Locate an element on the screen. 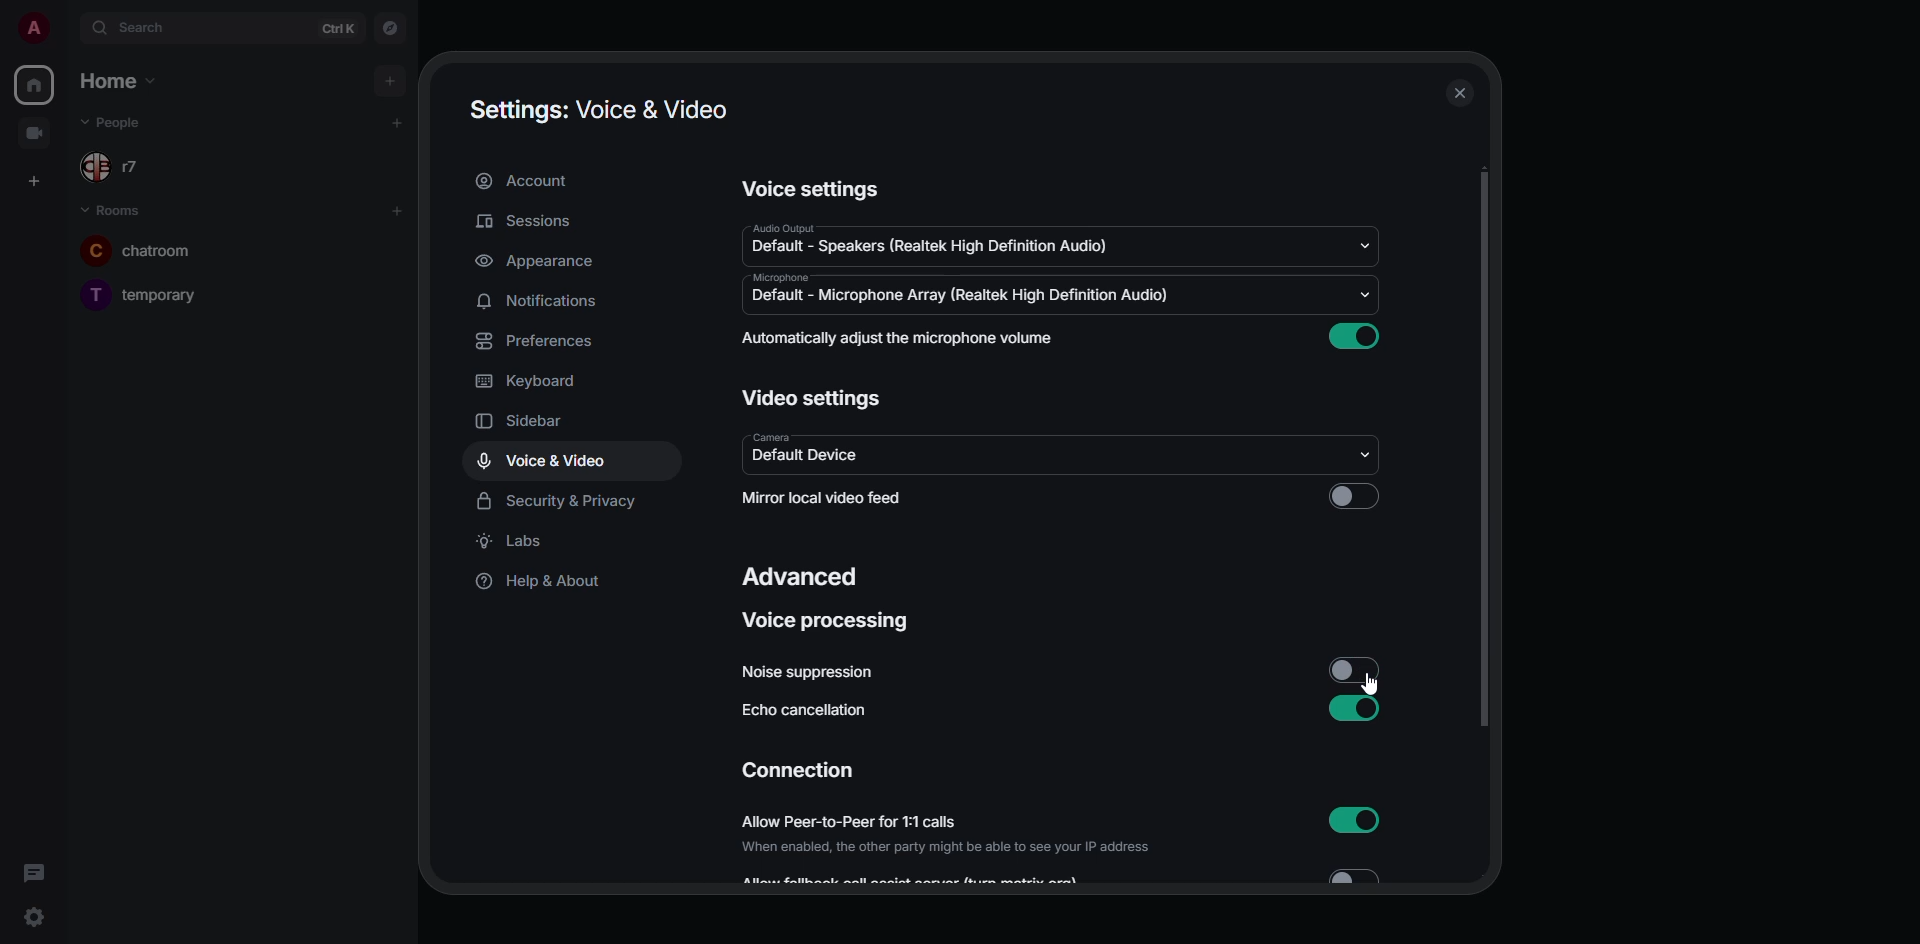 Image resolution: width=1920 pixels, height=944 pixels. scroll bar is located at coordinates (1484, 450).